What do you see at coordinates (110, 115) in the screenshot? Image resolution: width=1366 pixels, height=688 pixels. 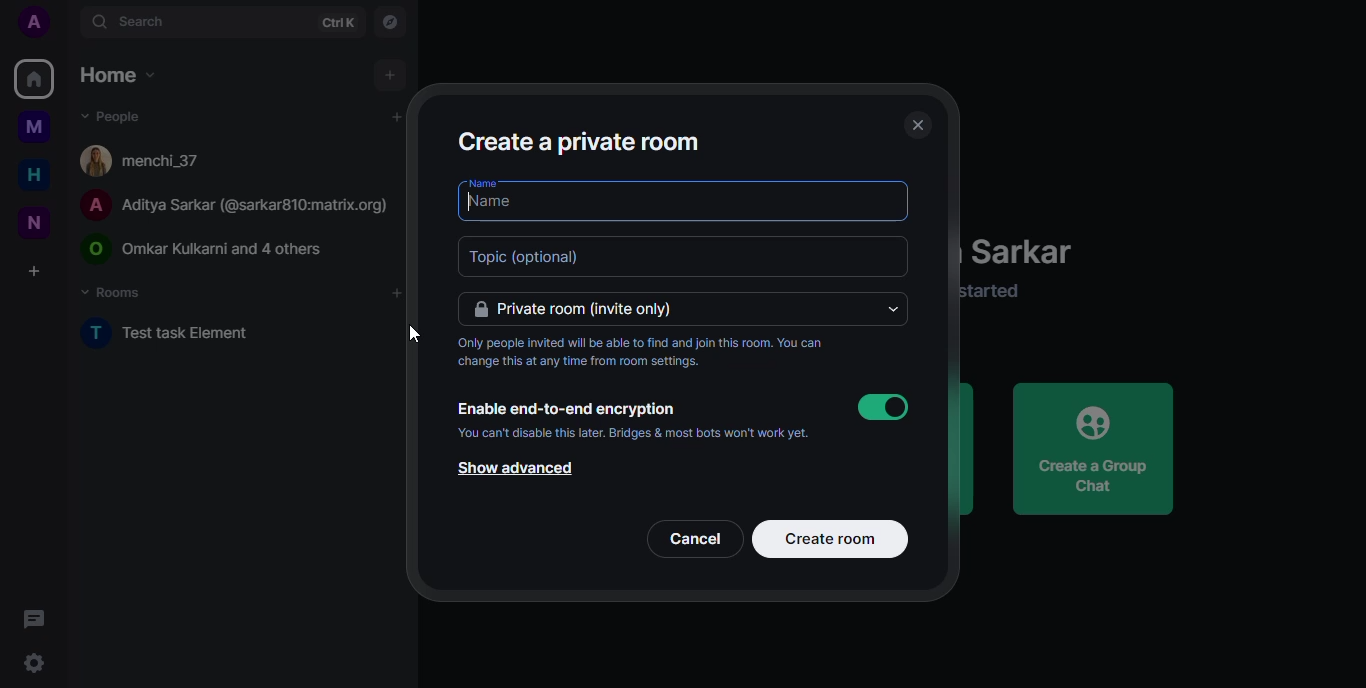 I see `people` at bounding box center [110, 115].